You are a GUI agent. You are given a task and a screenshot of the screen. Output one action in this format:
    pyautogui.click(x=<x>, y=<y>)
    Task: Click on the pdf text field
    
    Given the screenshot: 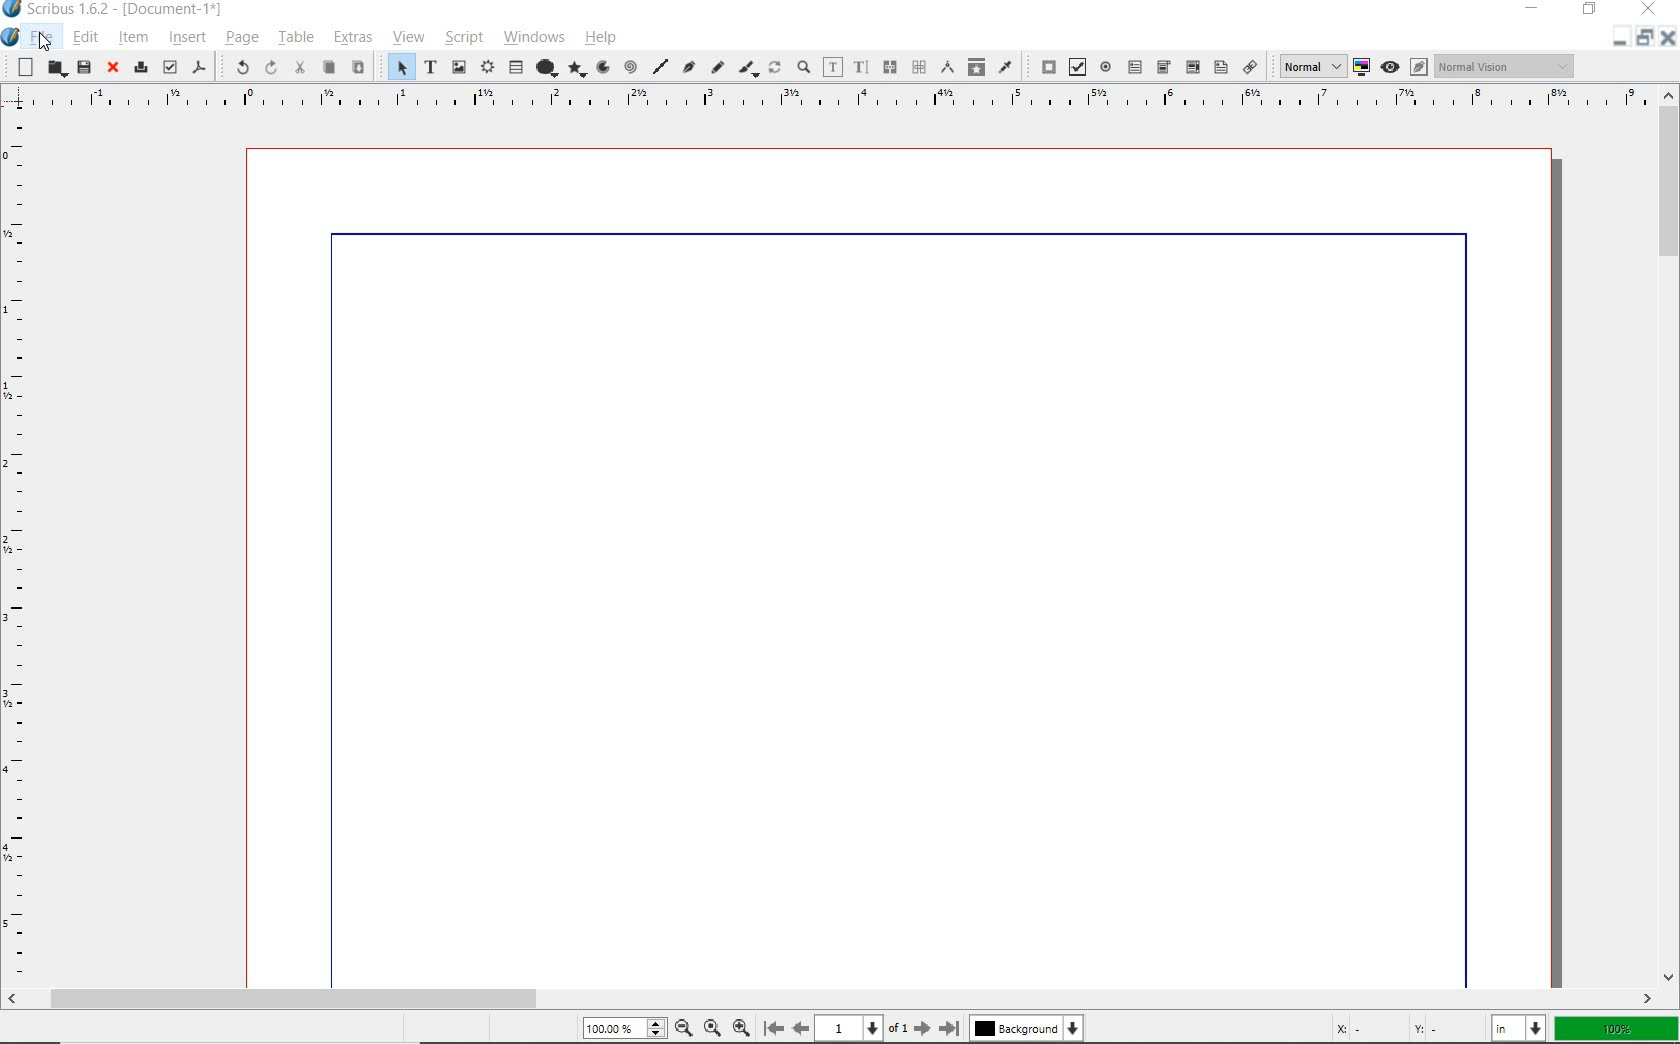 What is the action you would take?
    pyautogui.click(x=1135, y=66)
    